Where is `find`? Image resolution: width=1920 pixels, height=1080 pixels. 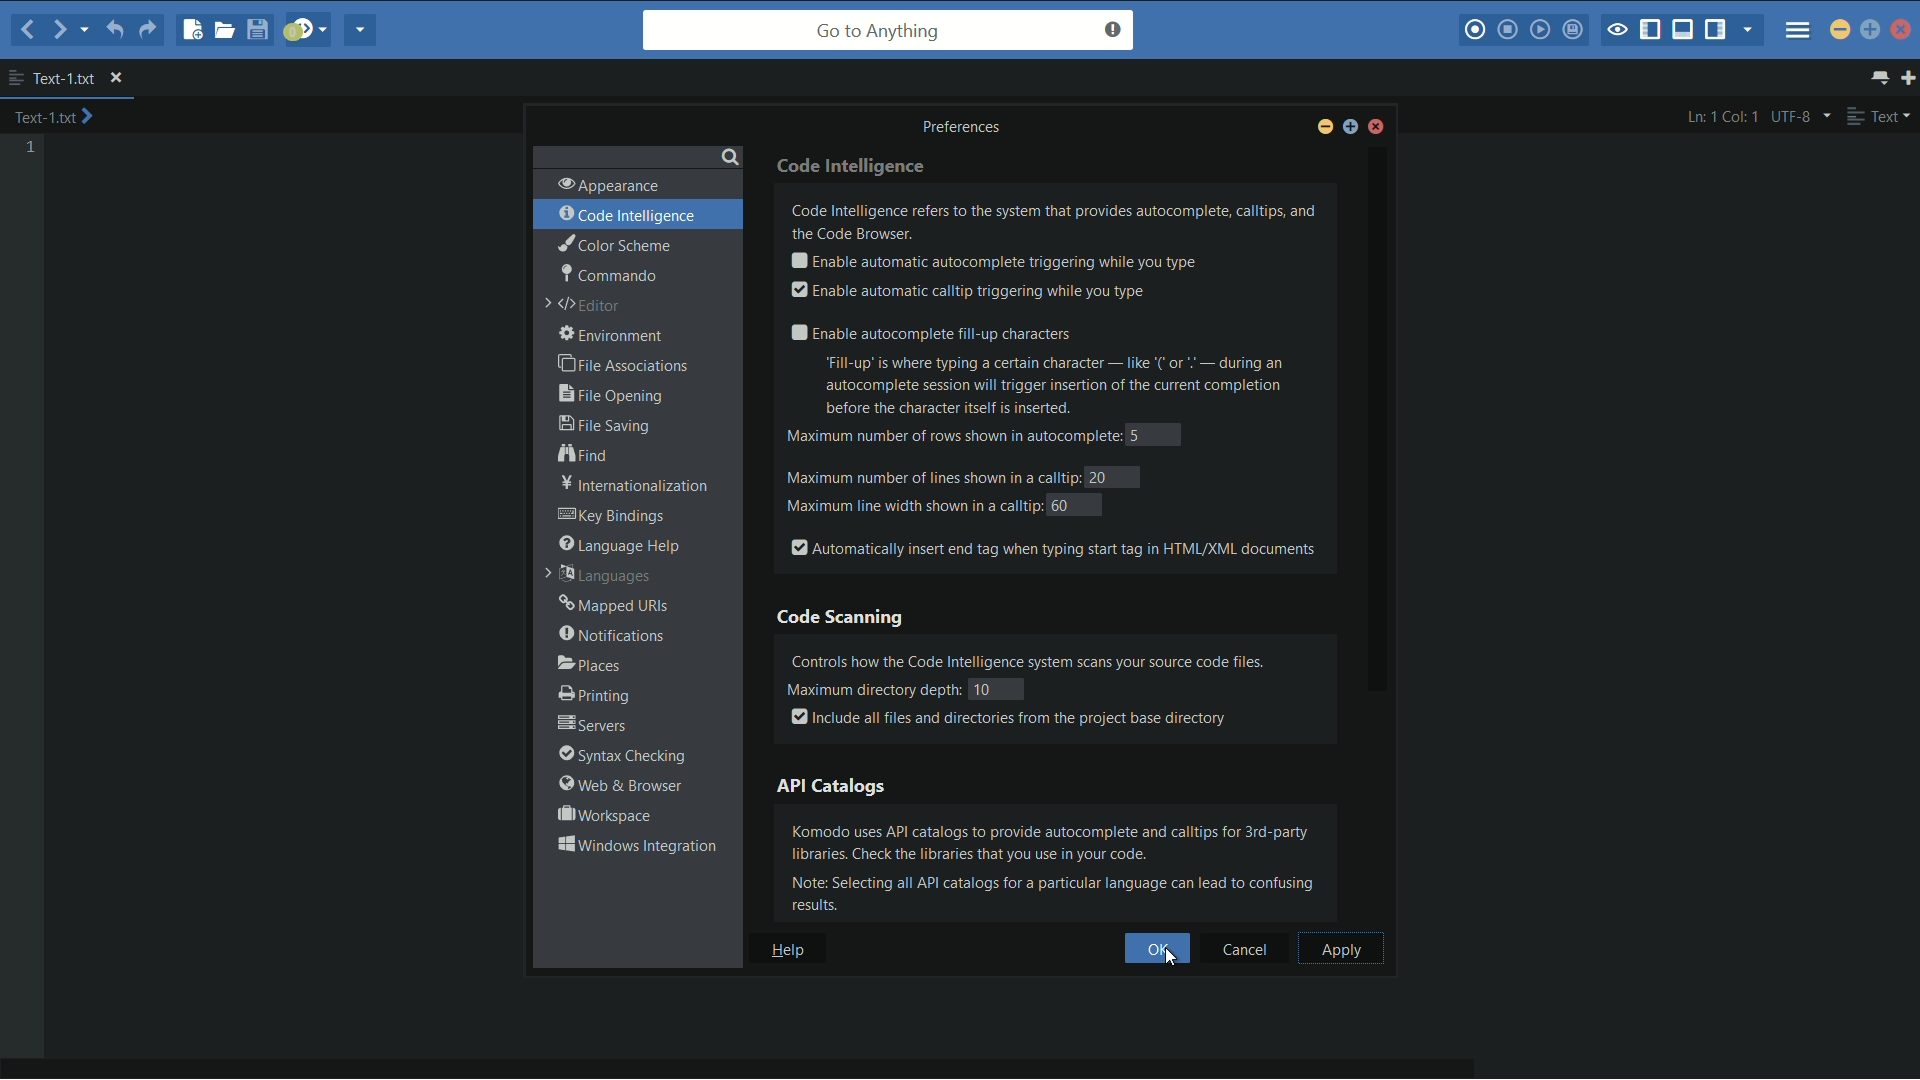
find is located at coordinates (586, 456).